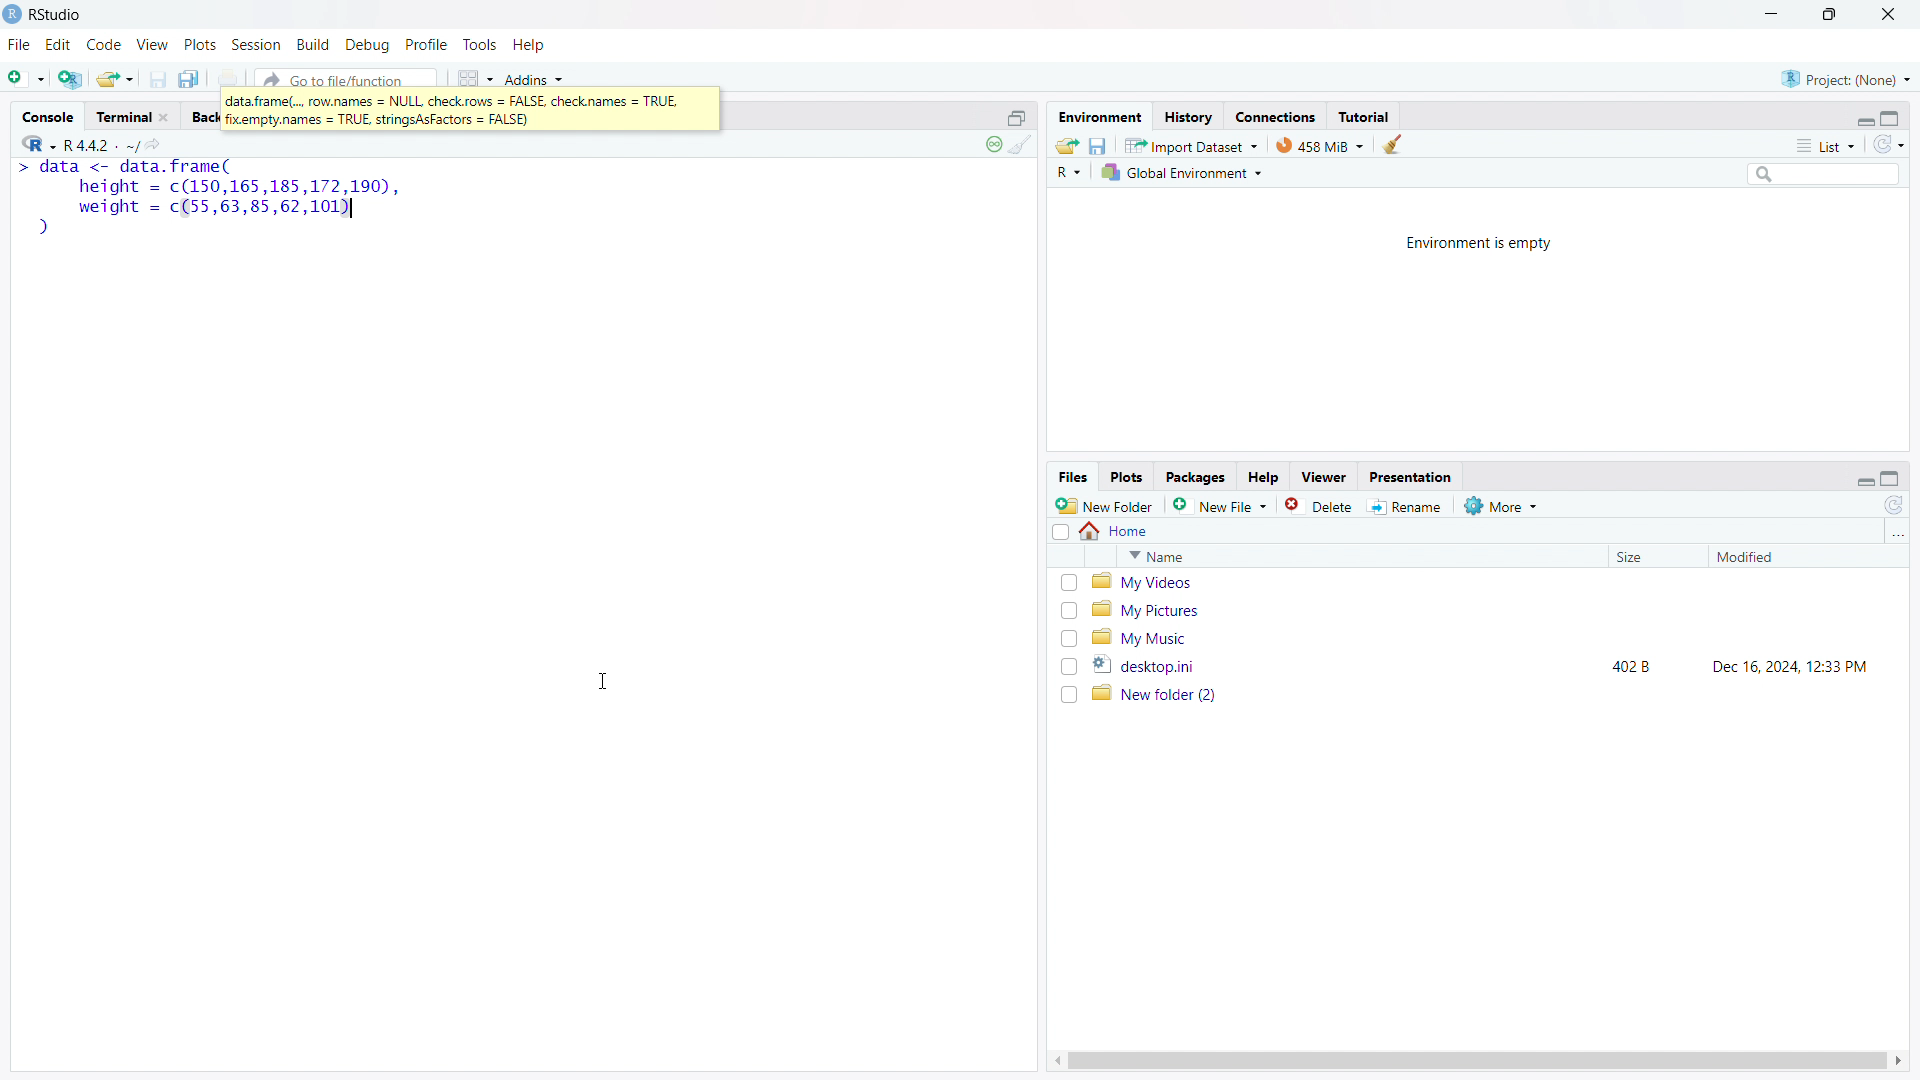 The height and width of the screenshot is (1080, 1920). I want to click on rstudio, so click(57, 15).